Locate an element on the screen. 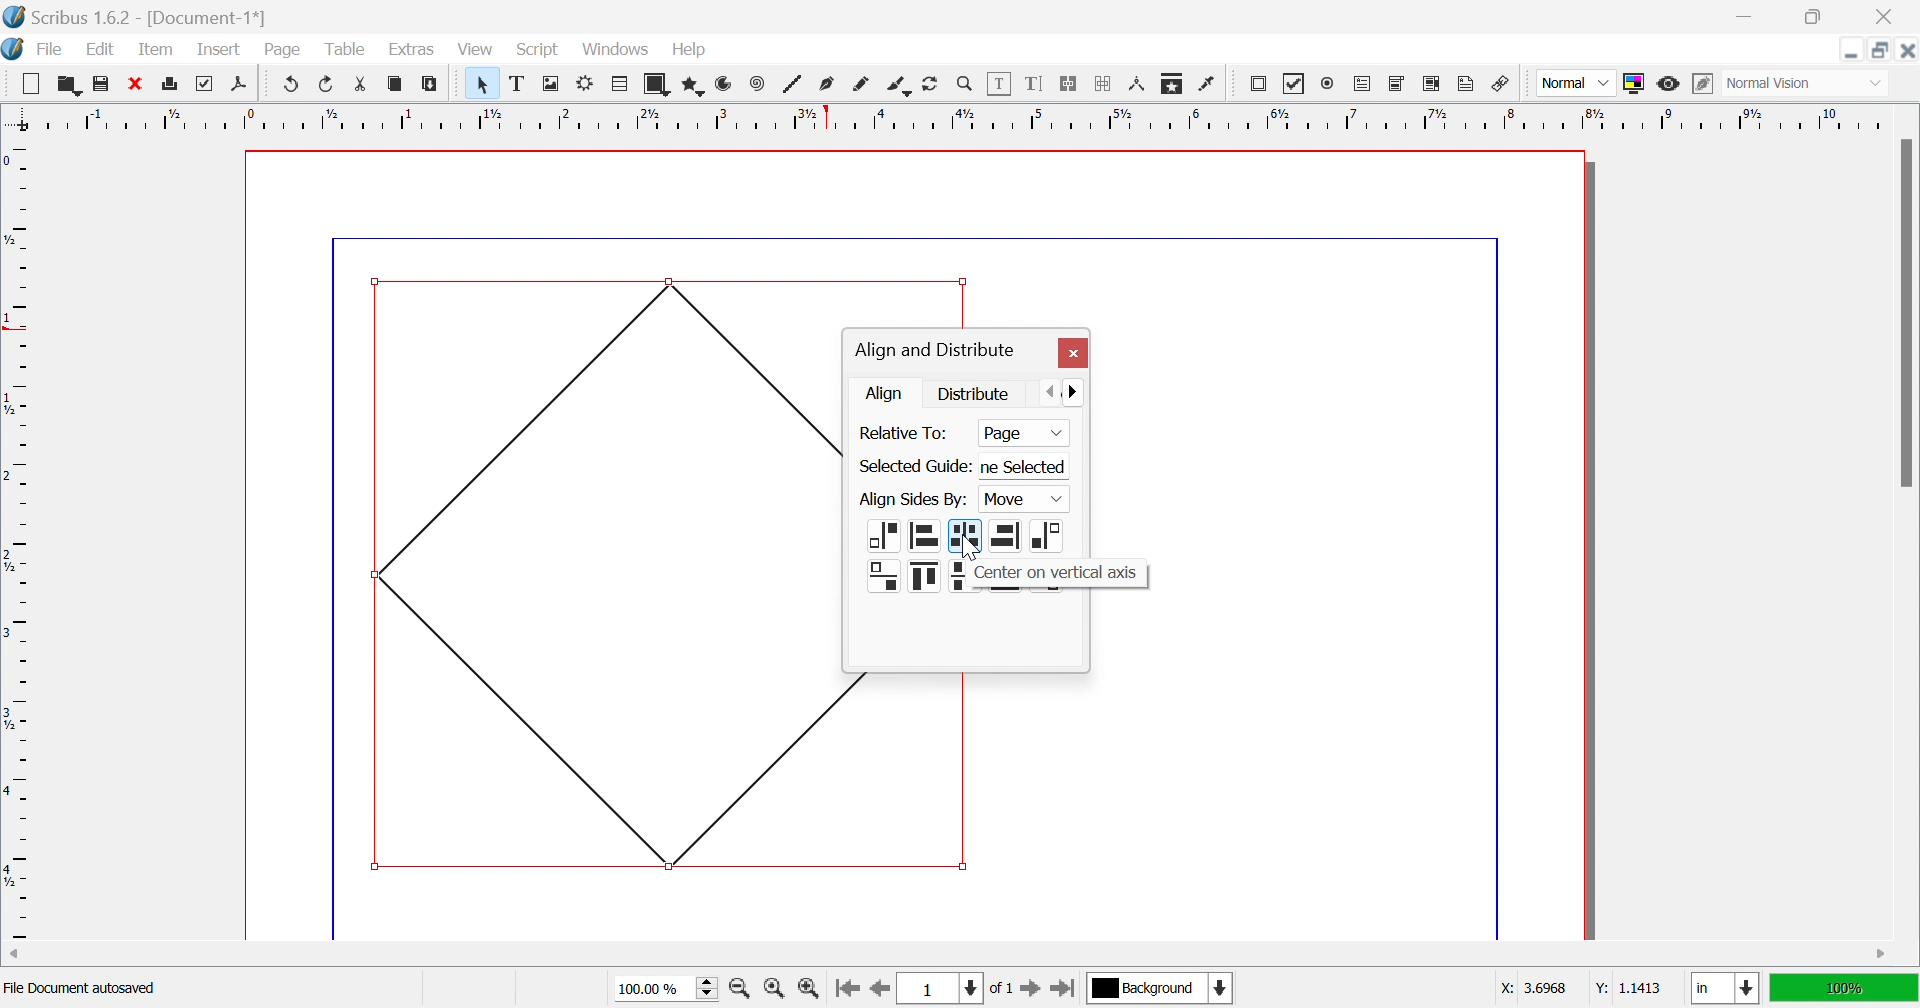 This screenshot has width=1920, height=1008. Link Annotation is located at coordinates (1501, 86).